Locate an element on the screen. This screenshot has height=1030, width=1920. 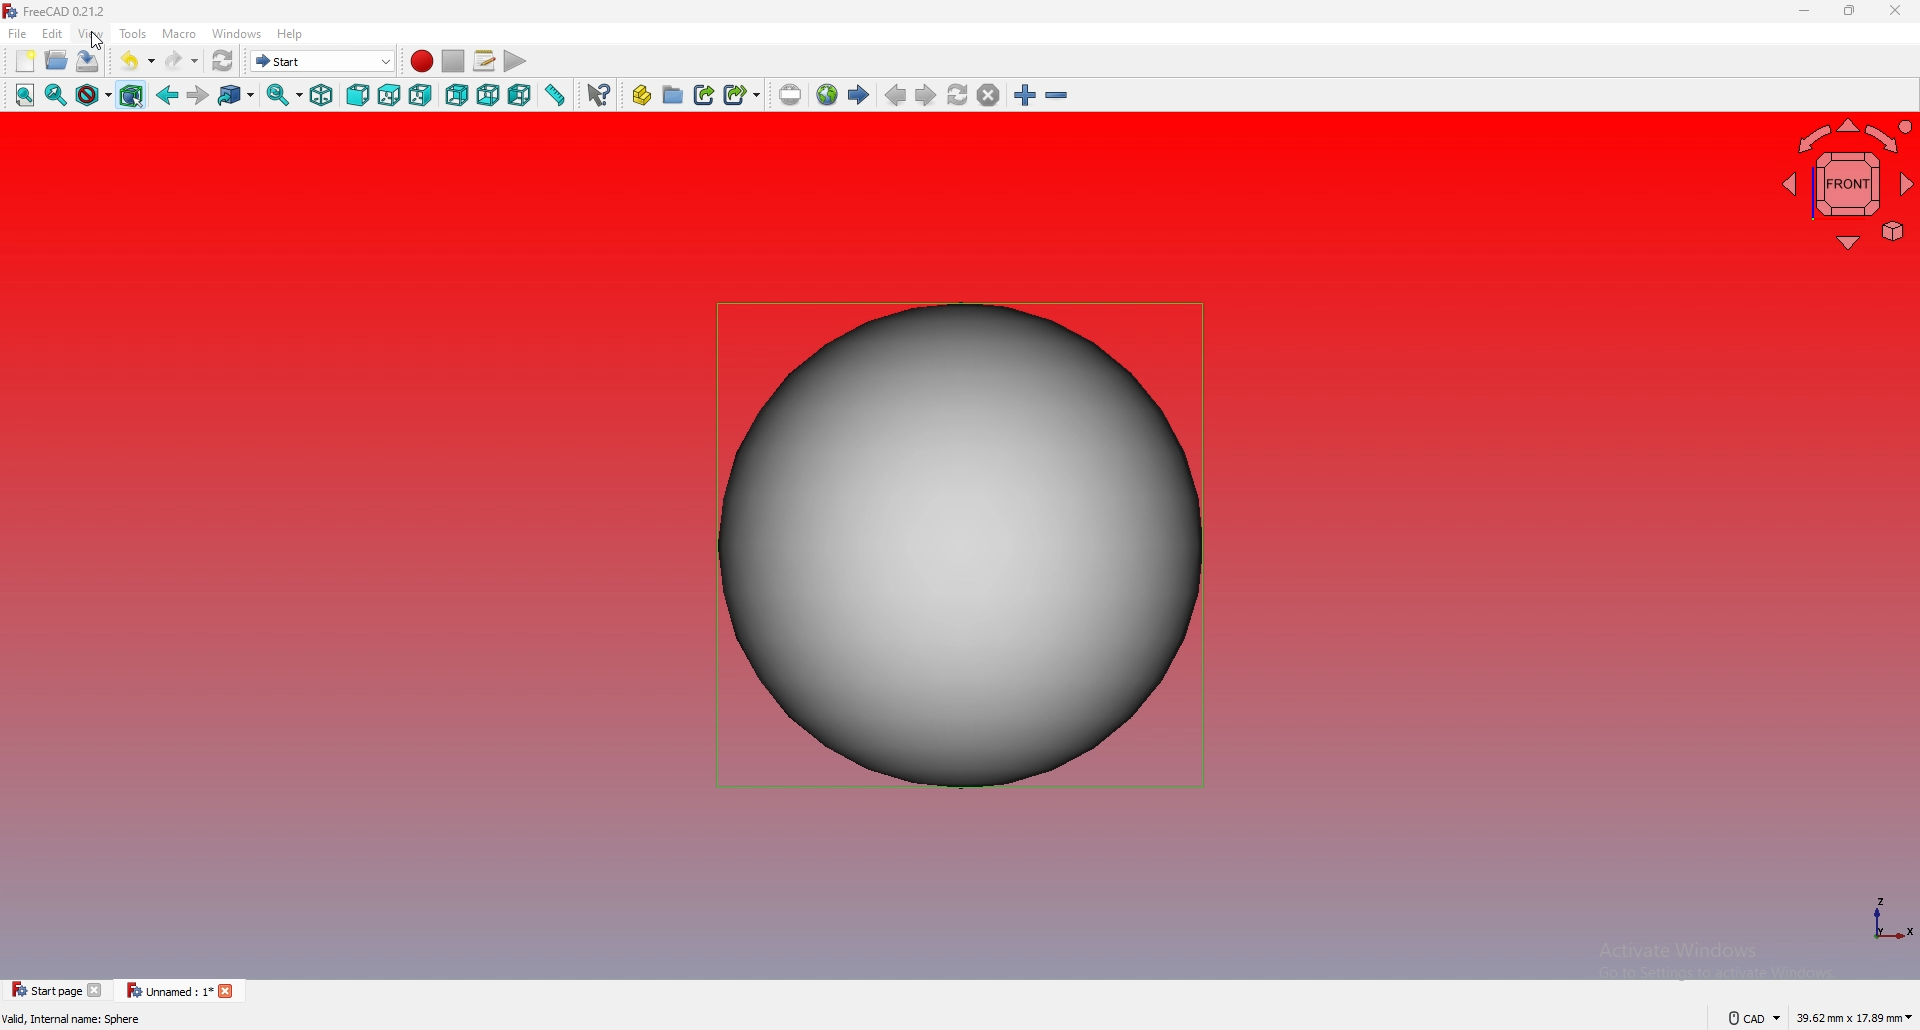
dimensions is located at coordinates (1855, 1019).